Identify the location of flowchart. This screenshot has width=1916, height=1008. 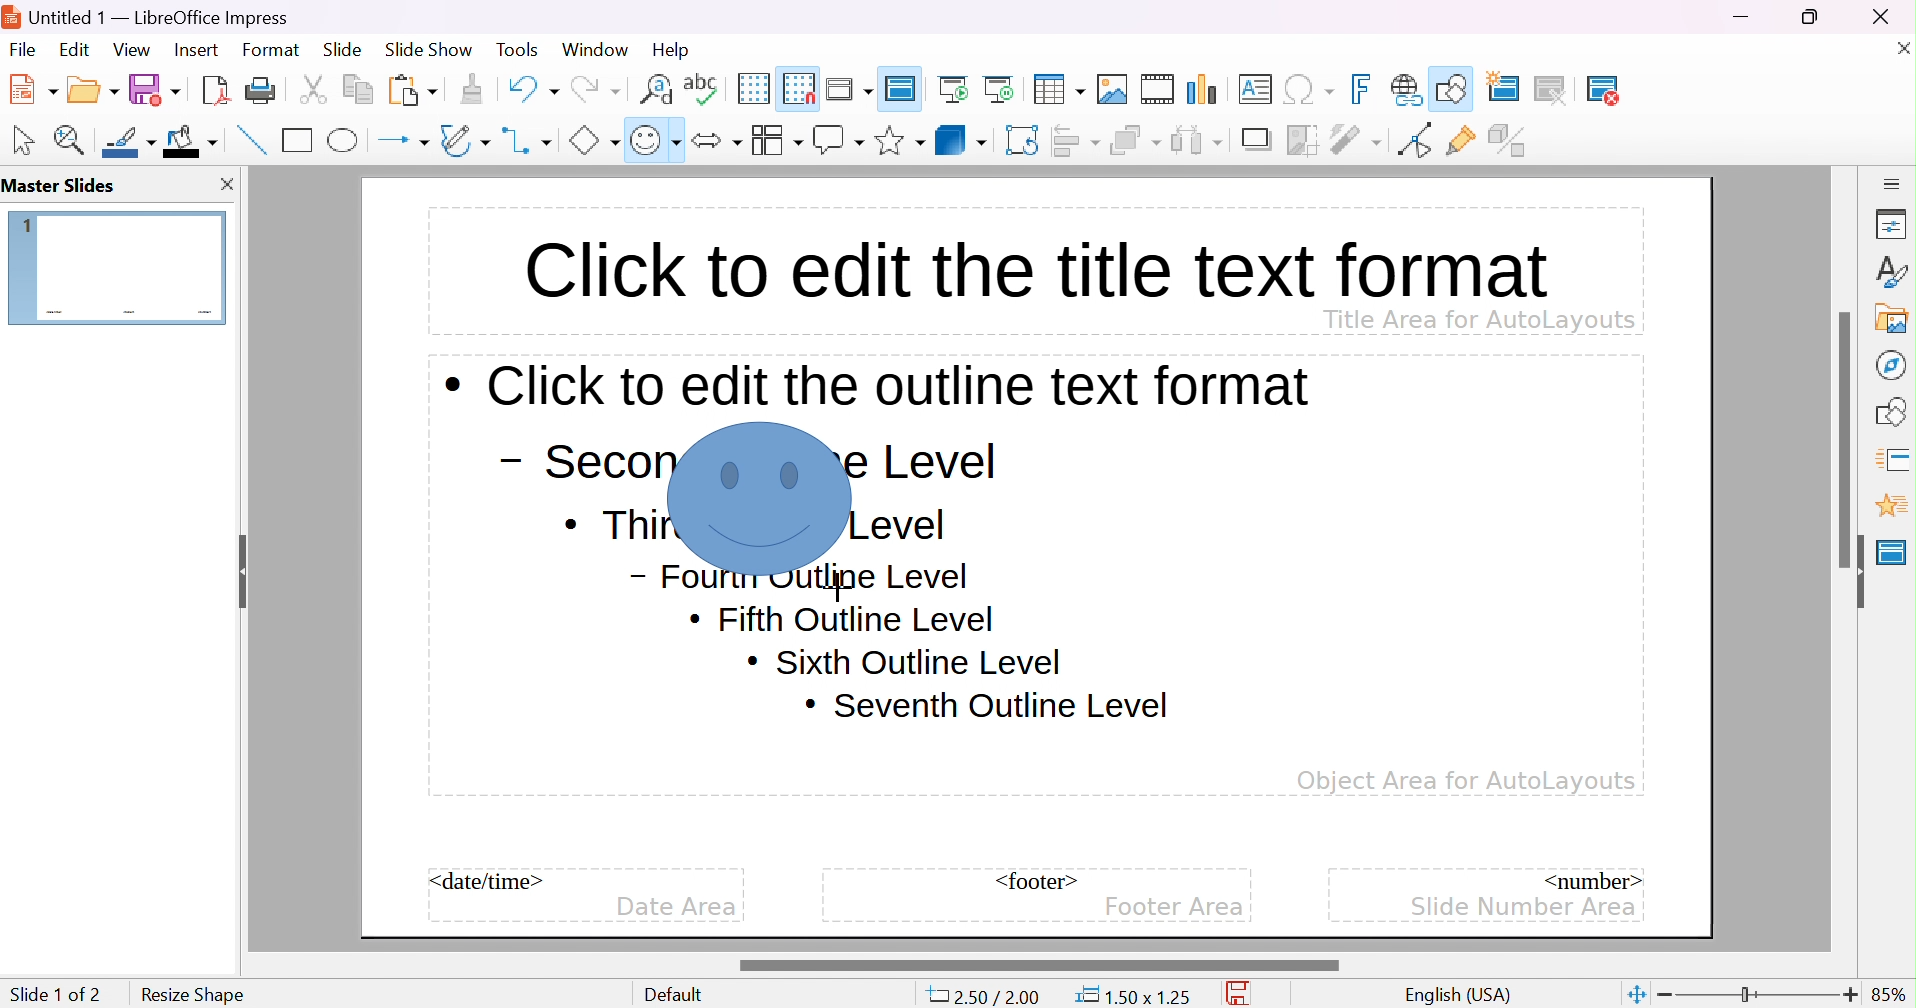
(776, 140).